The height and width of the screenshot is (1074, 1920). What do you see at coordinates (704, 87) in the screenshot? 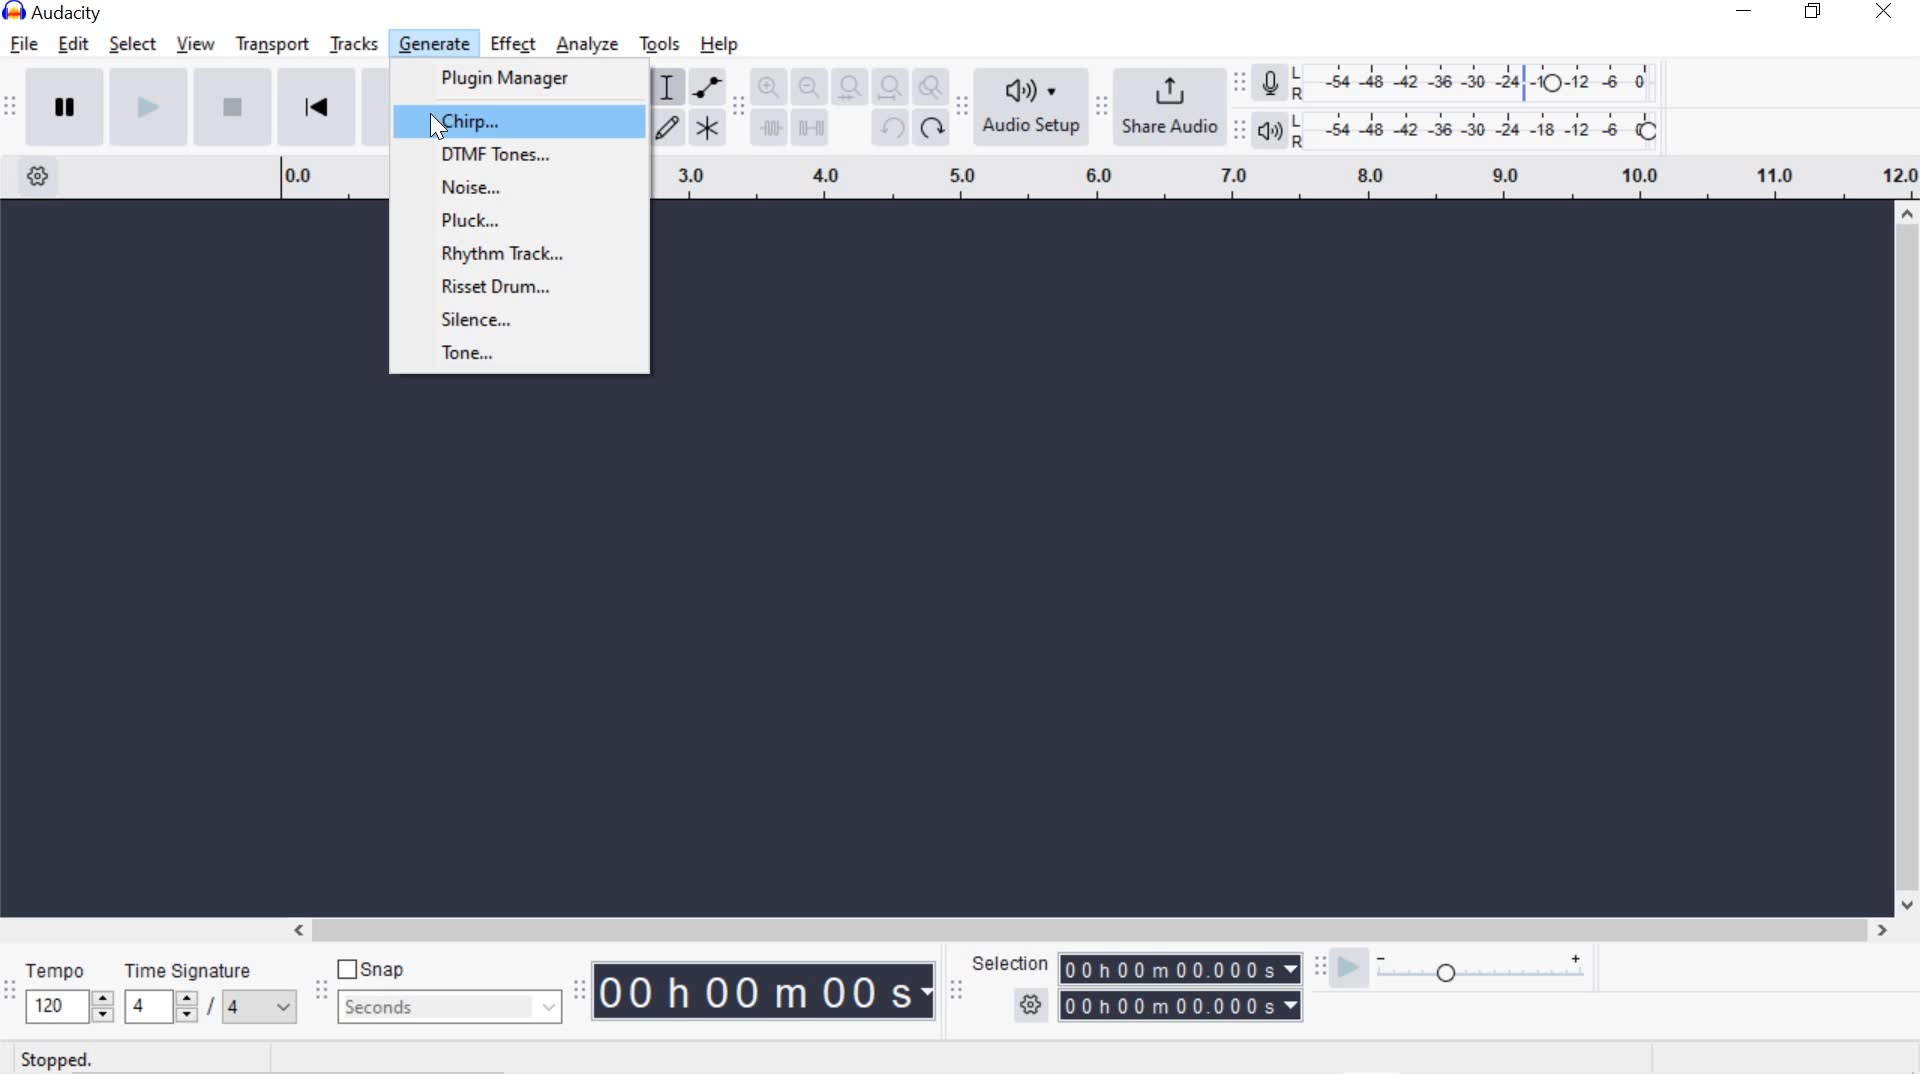
I see `Envelope tool` at bounding box center [704, 87].